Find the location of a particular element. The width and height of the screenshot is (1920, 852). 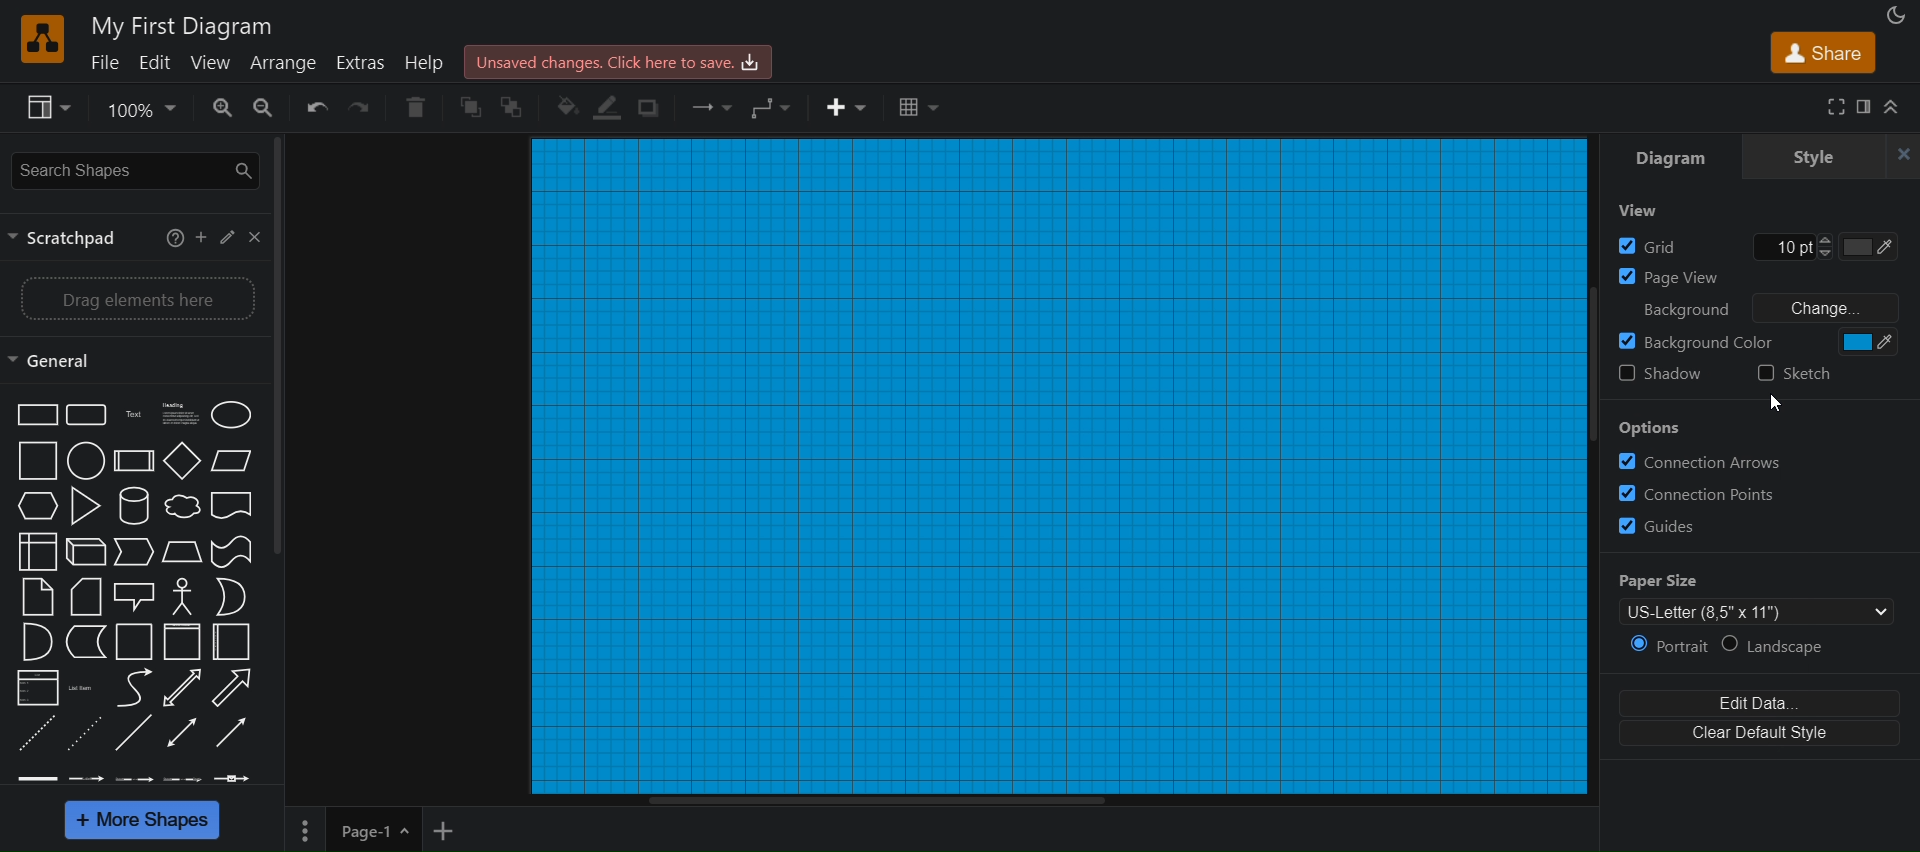

Connection Points is located at coordinates (1697, 493).